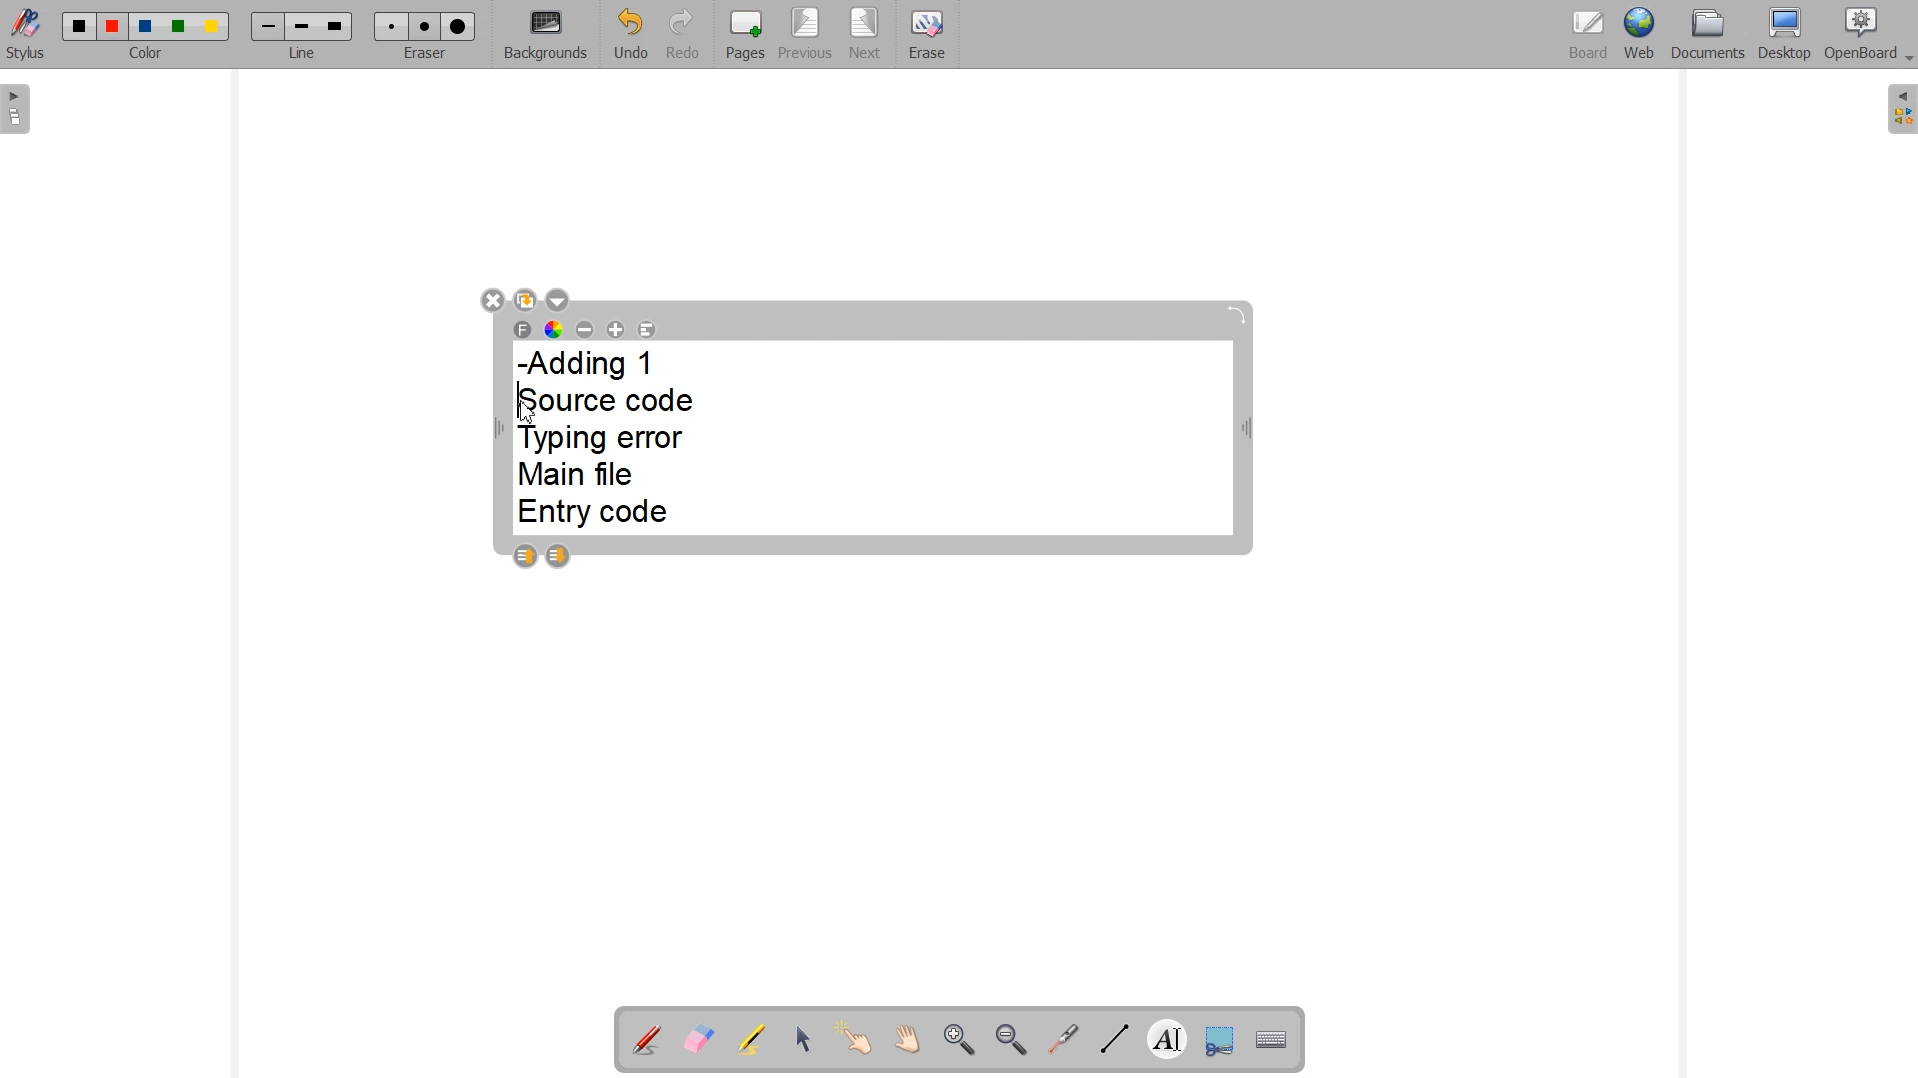 The image size is (1918, 1078). What do you see at coordinates (616, 329) in the screenshot?
I see `Increase font size ` at bounding box center [616, 329].